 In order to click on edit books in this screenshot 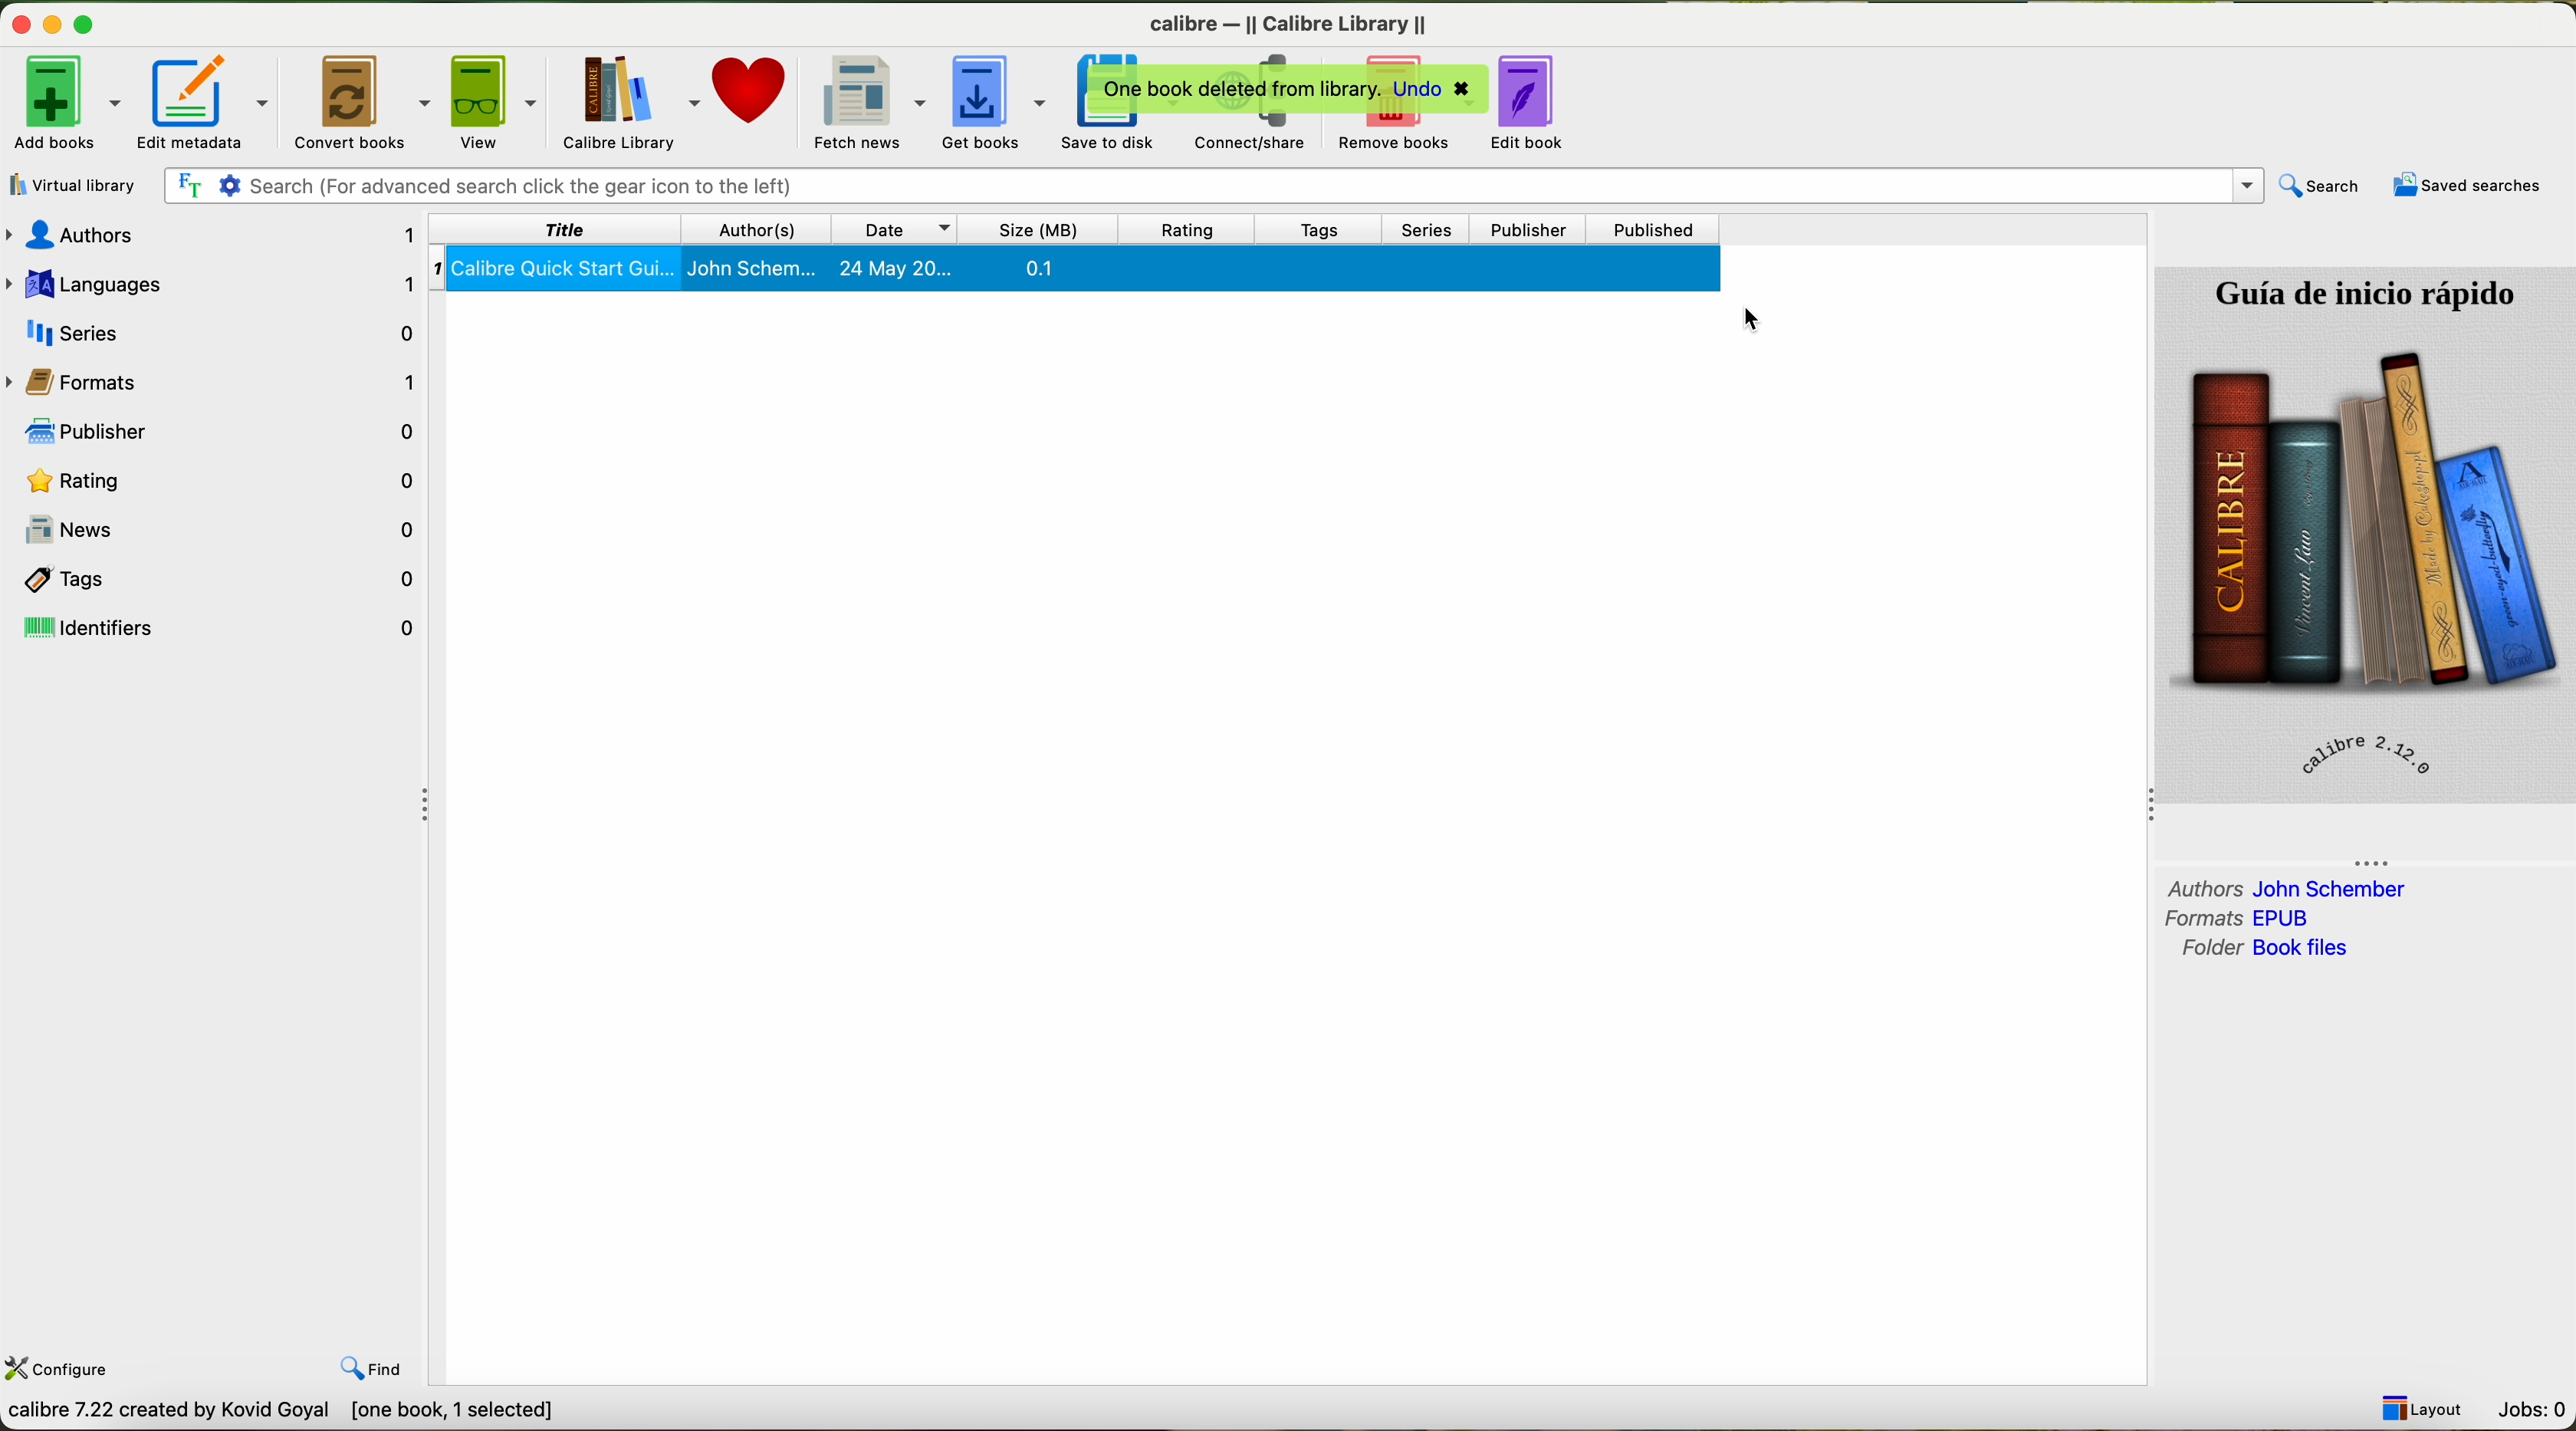, I will do `click(1533, 104)`.